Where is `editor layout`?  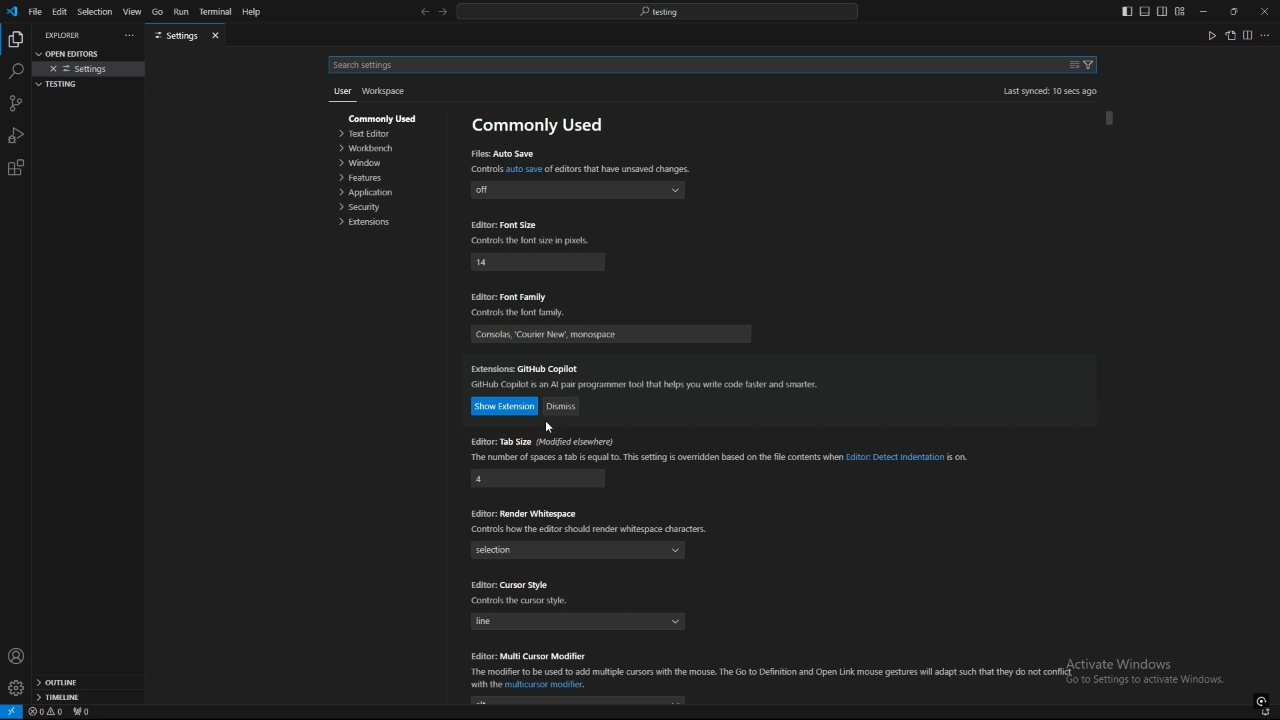
editor layout is located at coordinates (1153, 11).